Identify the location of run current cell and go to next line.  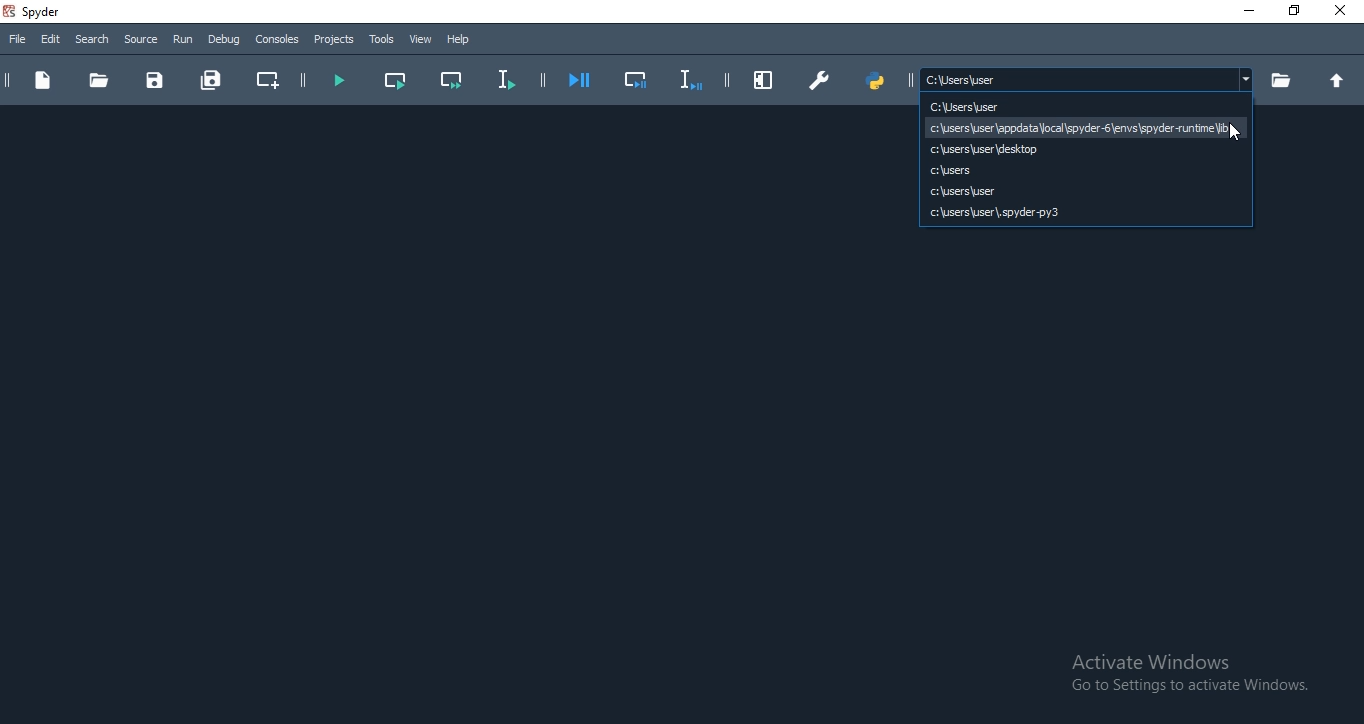
(454, 81).